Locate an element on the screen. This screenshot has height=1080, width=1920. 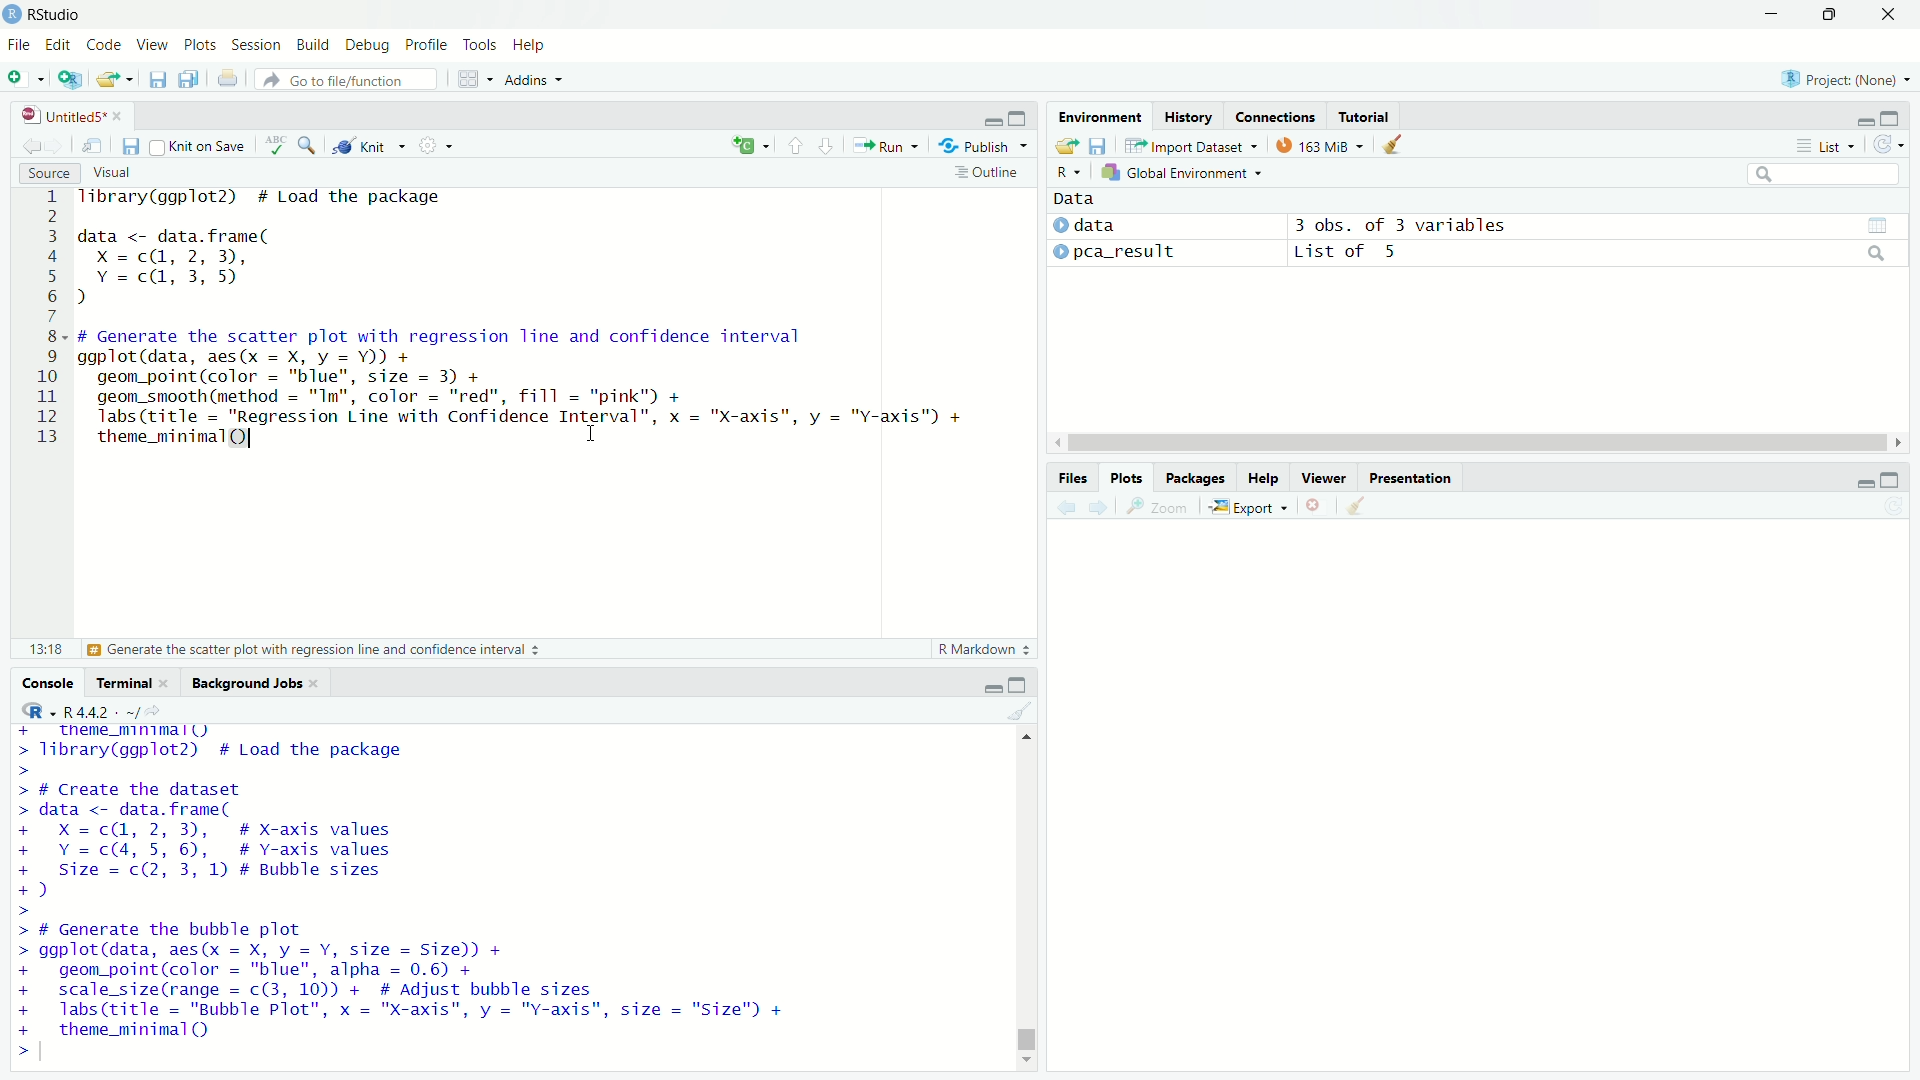
+ _ theme_mnimall)

> library(ggplot2) # Load the package

>

> # Create the dataset

> data <- data.frame(

+ X=c@, 2,3), # X-axis values

+ Y=c(4, 5, 6), # Y-axis values

+ Size = c(2, 3, 1) # Bubble sizes

+)

>

> # Generate the bubble plot

> ggplot(data, aes(x = X, y = Y, size = Size)) +

+ geom_point(color = "blue", alpha = 0.6) +

+ scale_size(range = c(3, 10)) + # Adjust bubble sizes
+ labs(title = "Bubble Plot", x = "X-axis", y = "Y-axis", size = "Size") +
+ theme_minimal()

> is located at coordinates (408, 893).